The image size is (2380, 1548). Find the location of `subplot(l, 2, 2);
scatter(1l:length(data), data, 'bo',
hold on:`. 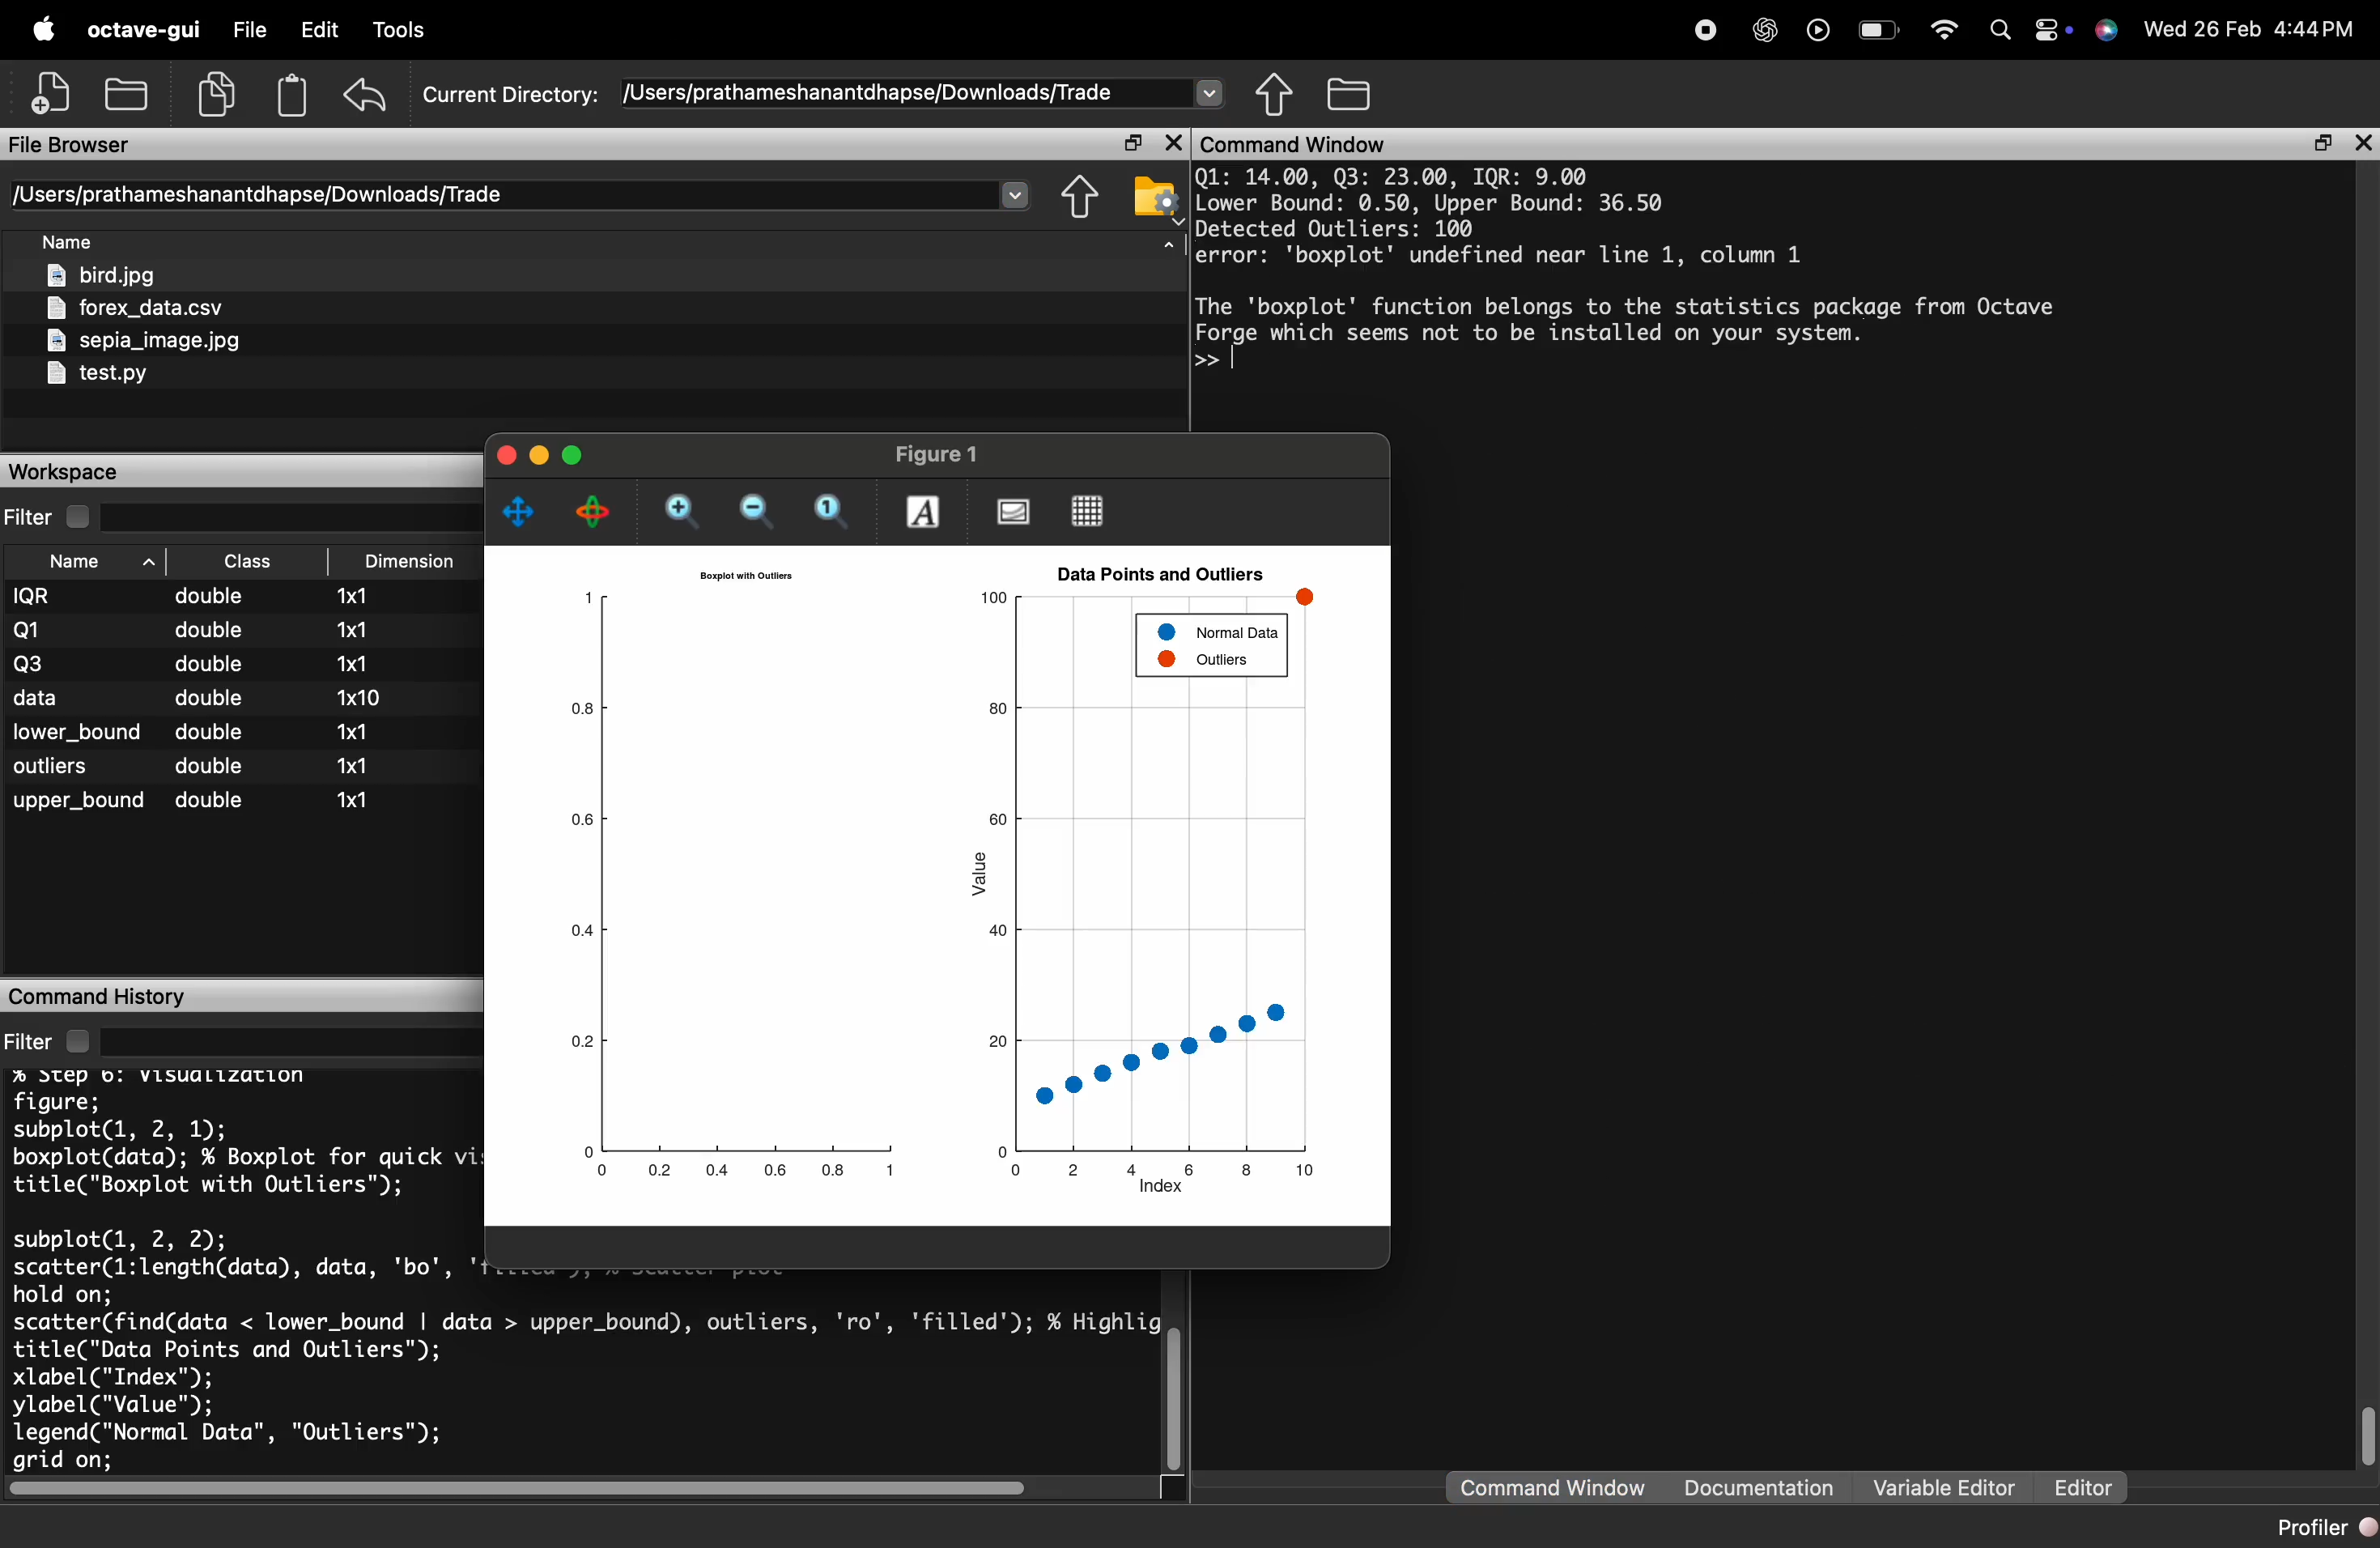

subplot(l, 2, 2);
scatter(1l:length(data), data, 'bo',
hold on: is located at coordinates (230, 1262).